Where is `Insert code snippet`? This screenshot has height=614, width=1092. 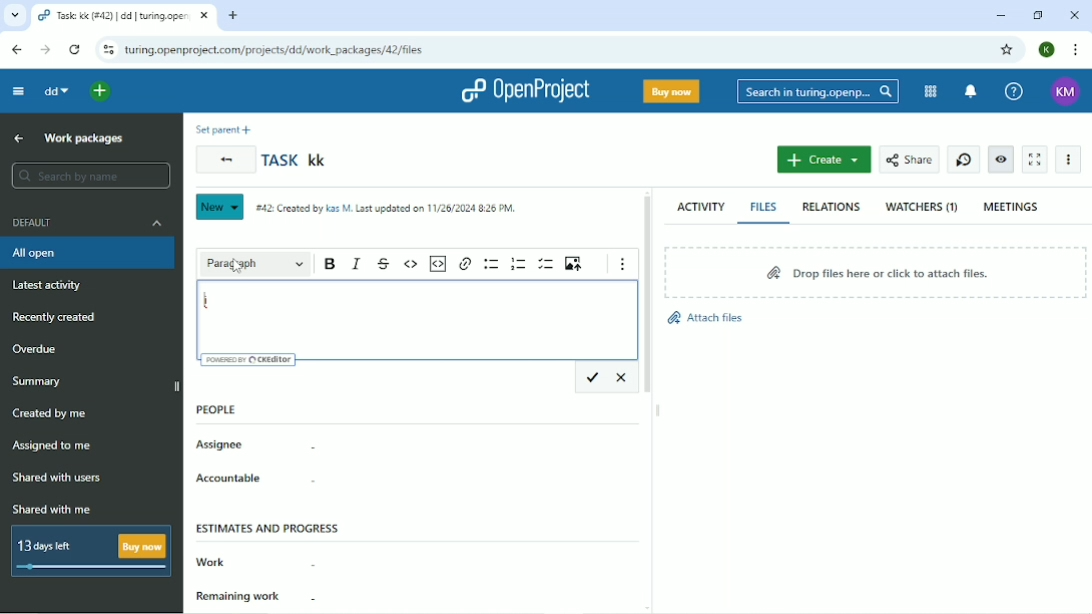 Insert code snippet is located at coordinates (438, 263).